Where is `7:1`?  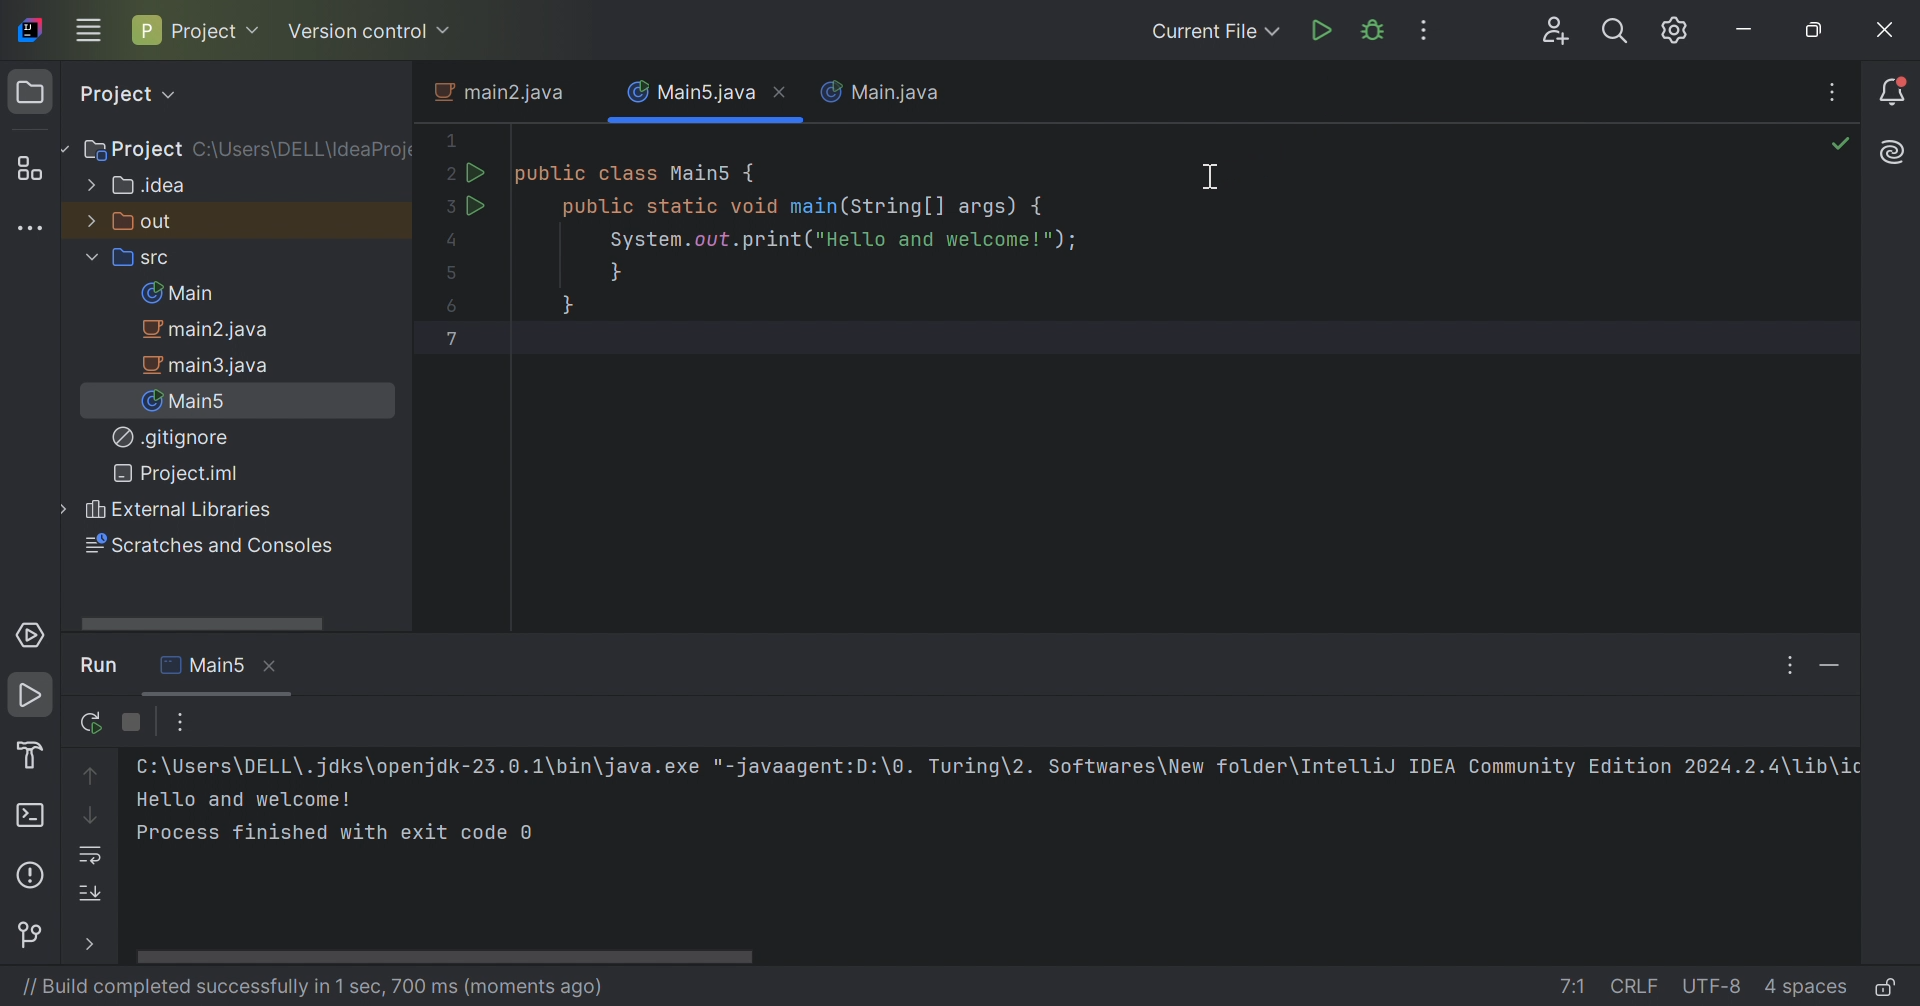
7:1 is located at coordinates (1572, 984).